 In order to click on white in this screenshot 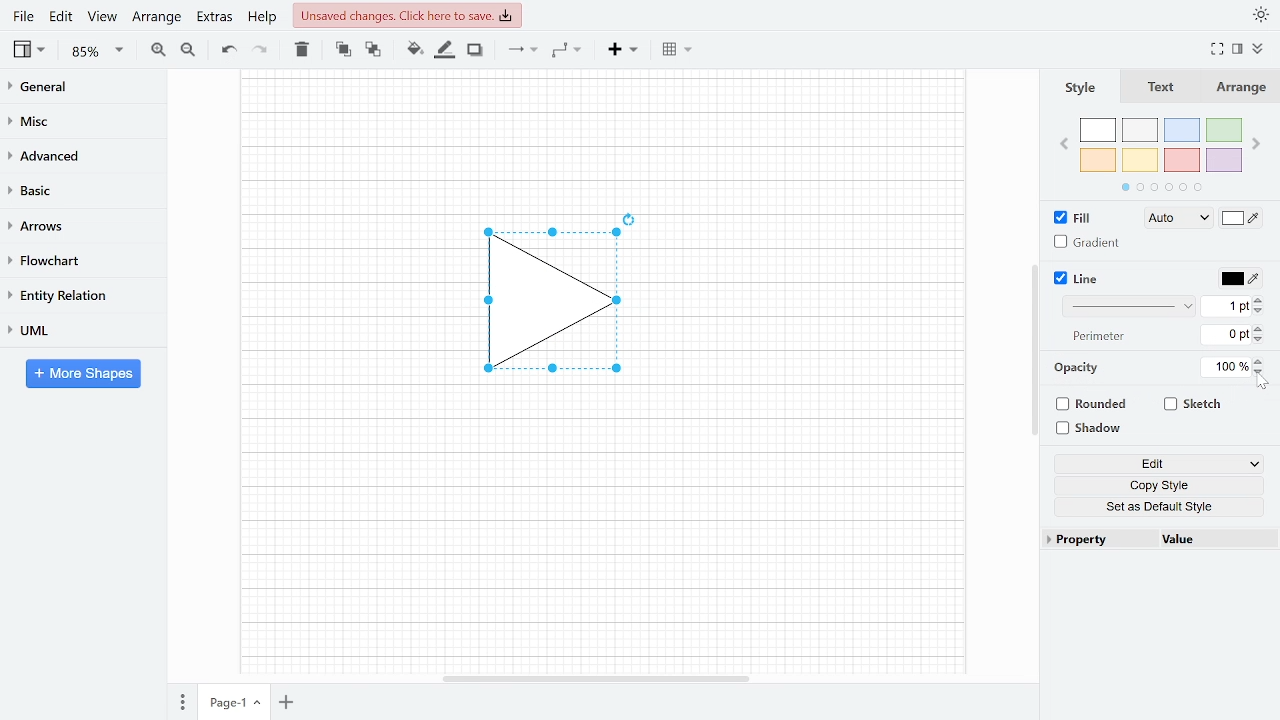, I will do `click(1098, 131)`.